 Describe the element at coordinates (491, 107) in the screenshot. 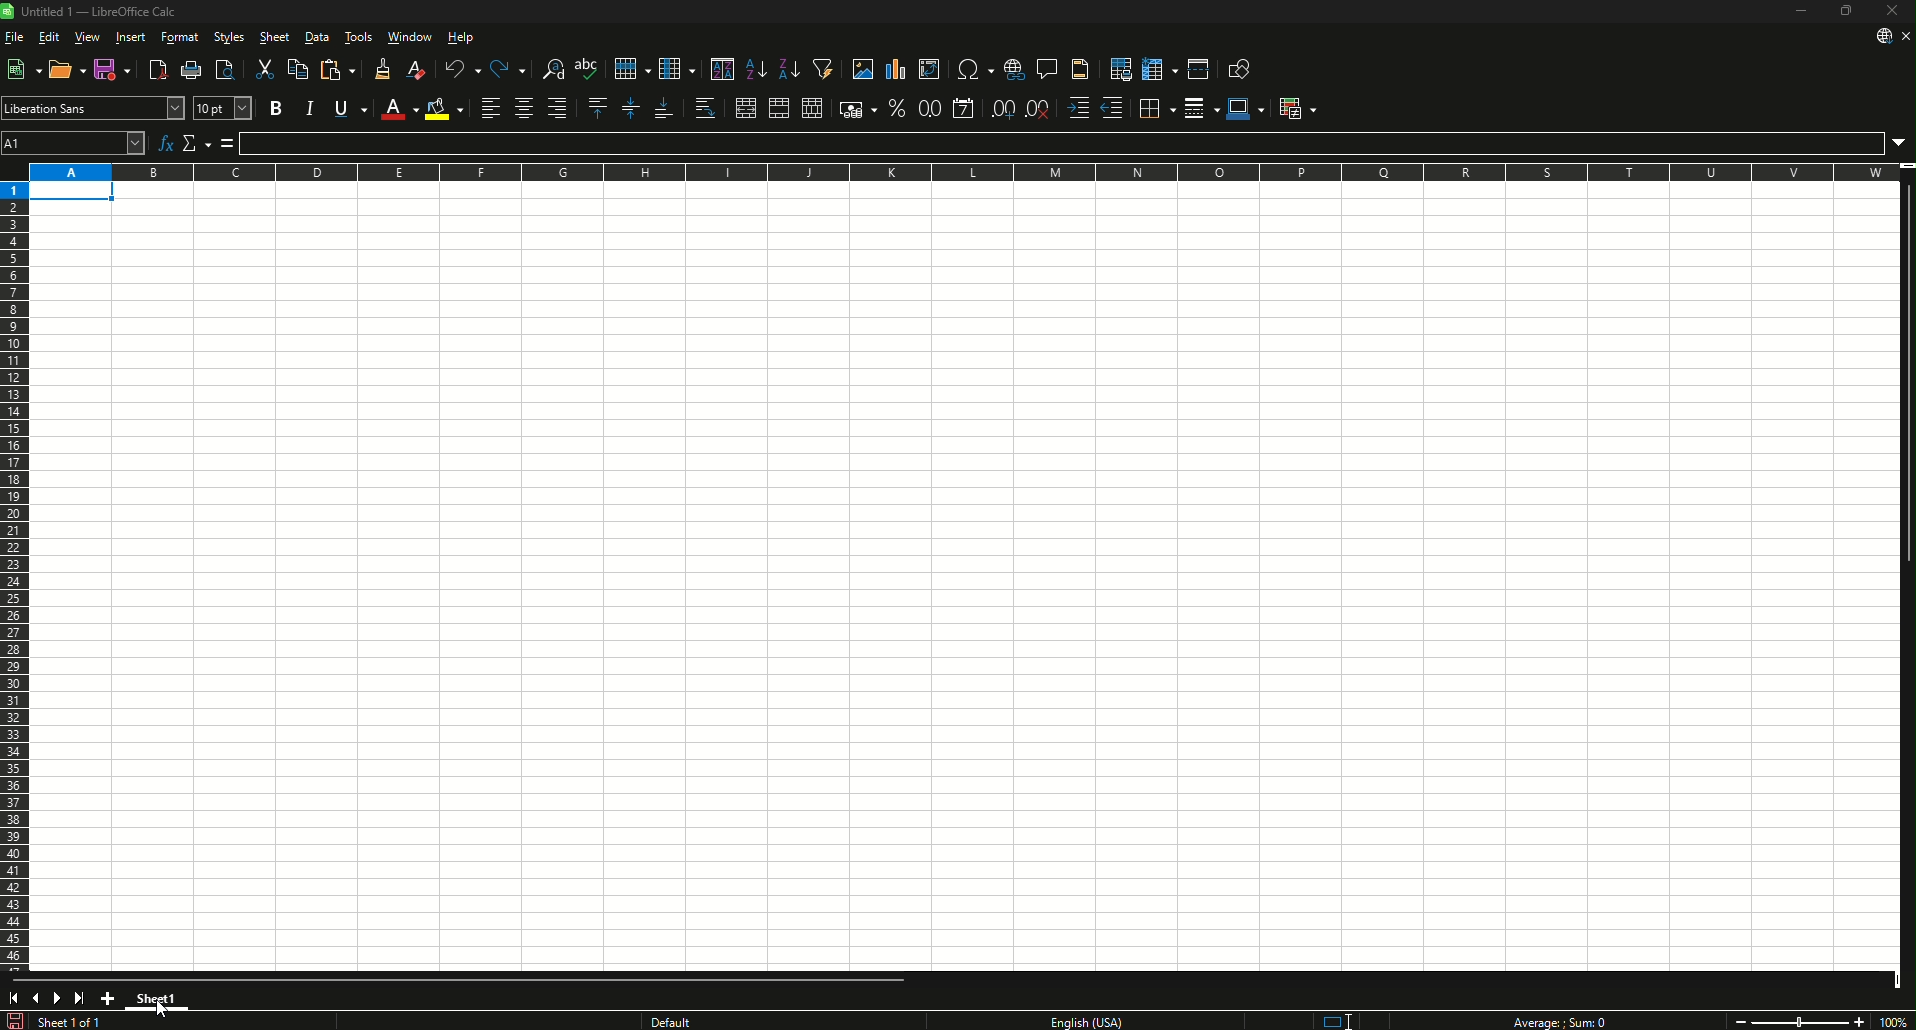

I see `Align Left` at that location.